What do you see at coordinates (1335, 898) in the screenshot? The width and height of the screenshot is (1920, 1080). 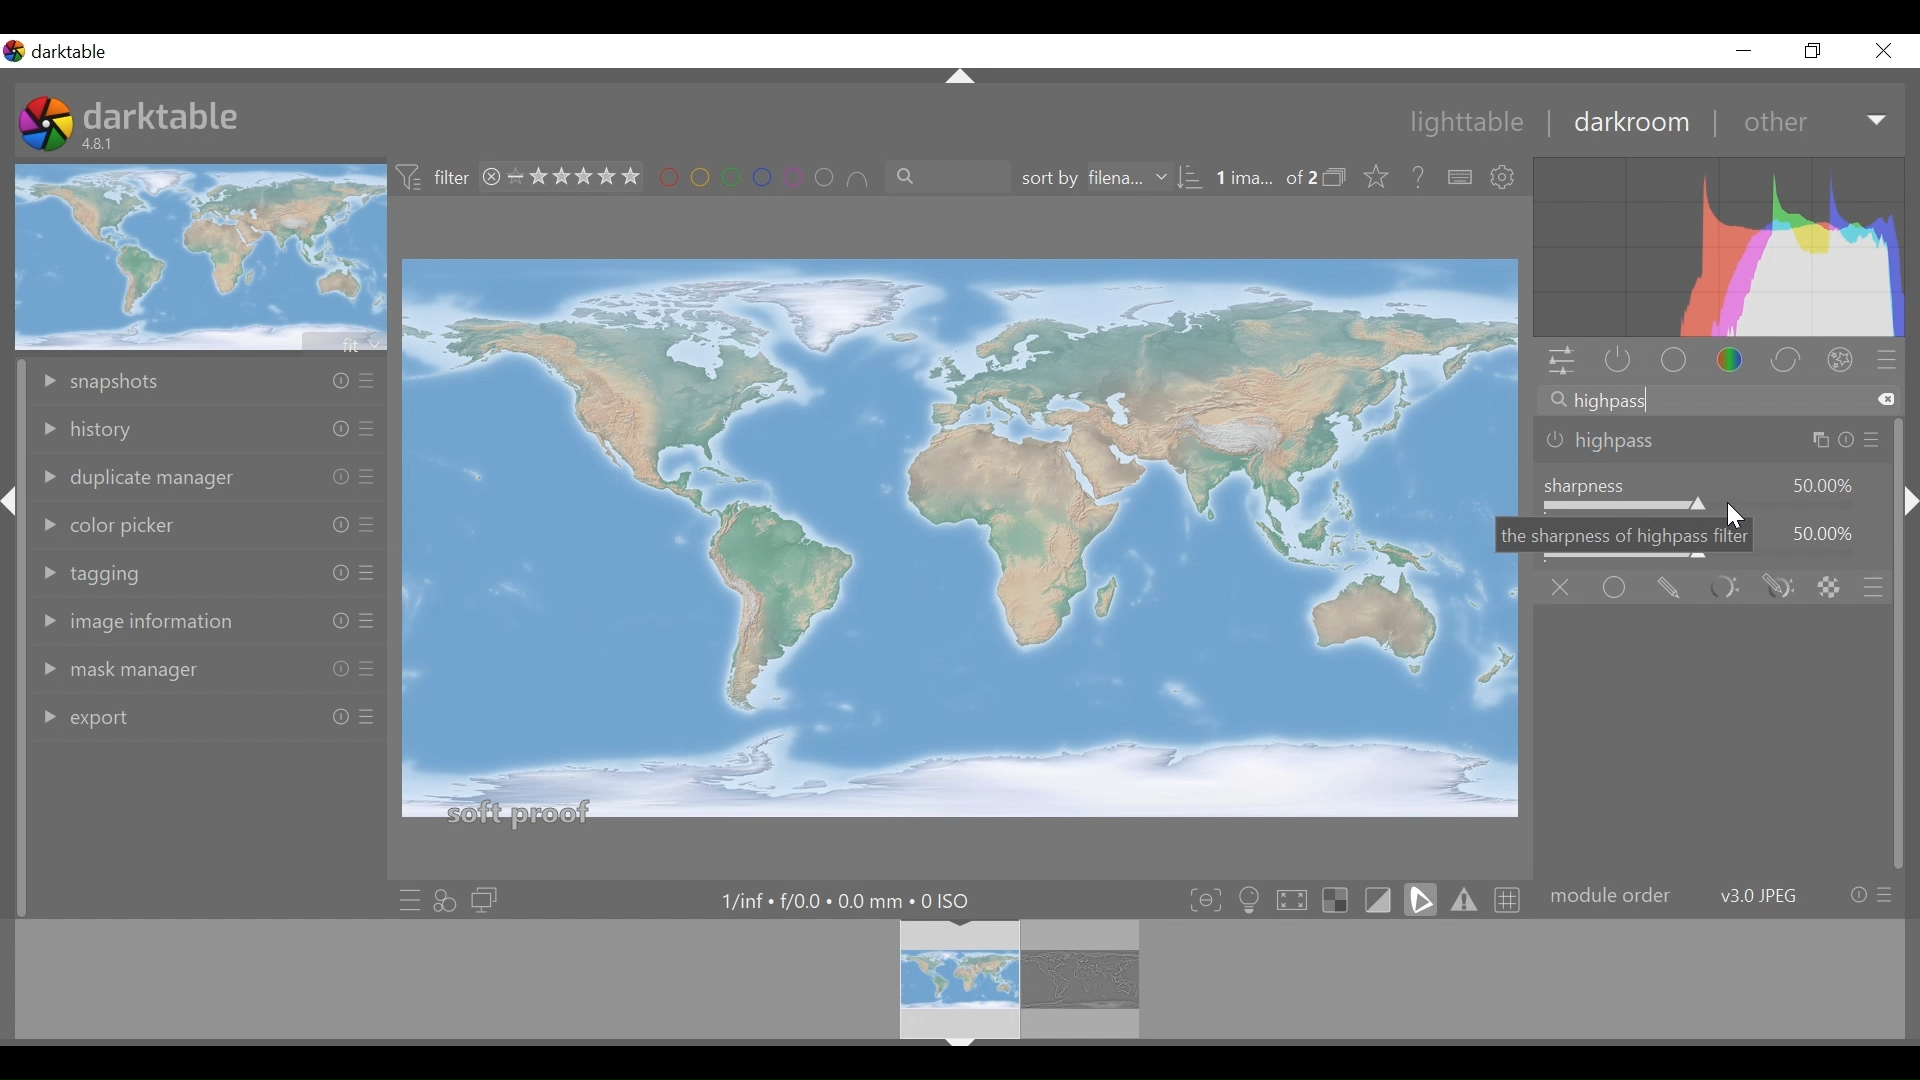 I see `toggle indication of raw overexposure` at bounding box center [1335, 898].